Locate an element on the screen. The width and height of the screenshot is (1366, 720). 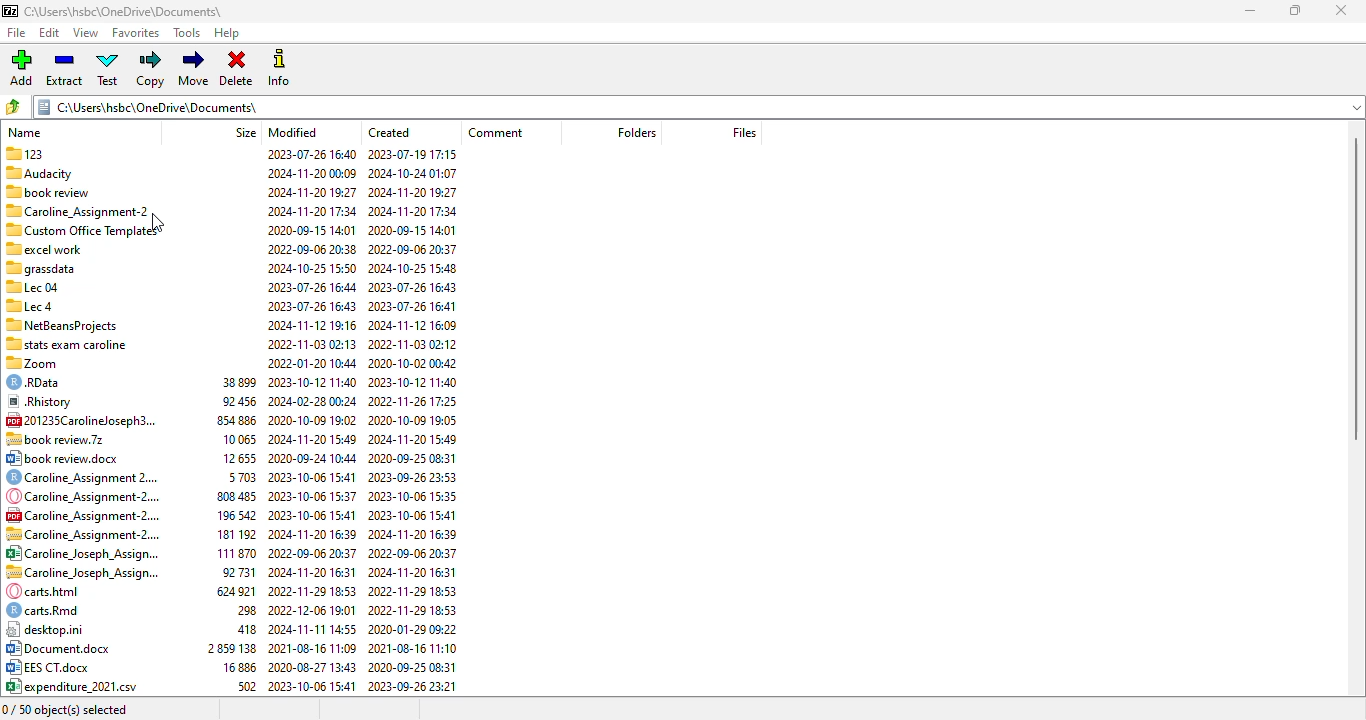
2020-09-24 10:44 is located at coordinates (311, 459).